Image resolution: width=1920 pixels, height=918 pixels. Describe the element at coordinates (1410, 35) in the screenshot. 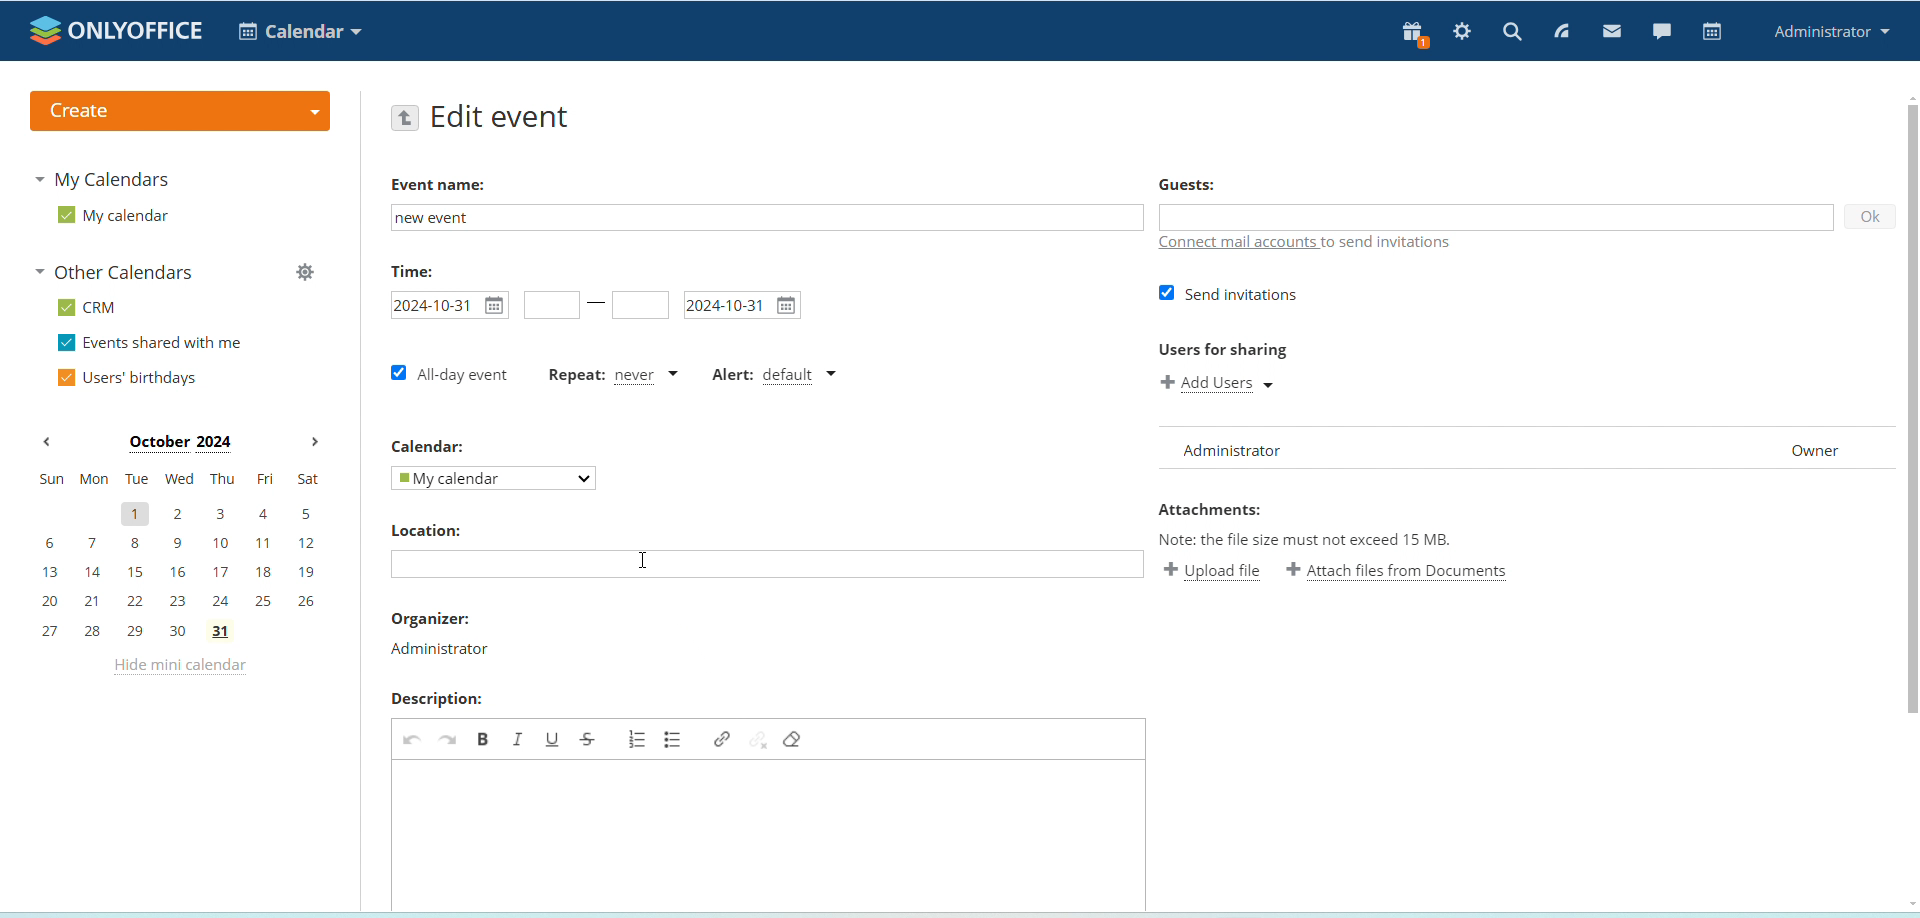

I see `present` at that location.